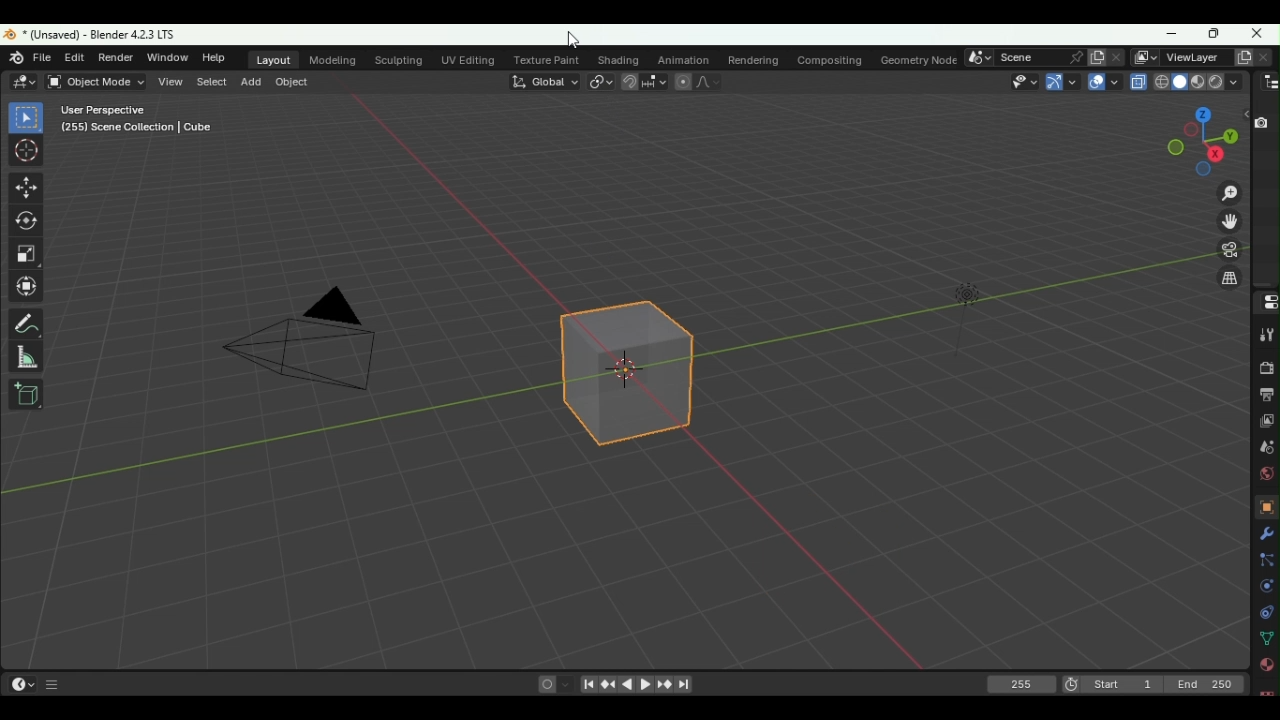 The width and height of the screenshot is (1280, 720). What do you see at coordinates (1228, 281) in the screenshot?
I see `Switch the current view from perspective/orthographic projection` at bounding box center [1228, 281].